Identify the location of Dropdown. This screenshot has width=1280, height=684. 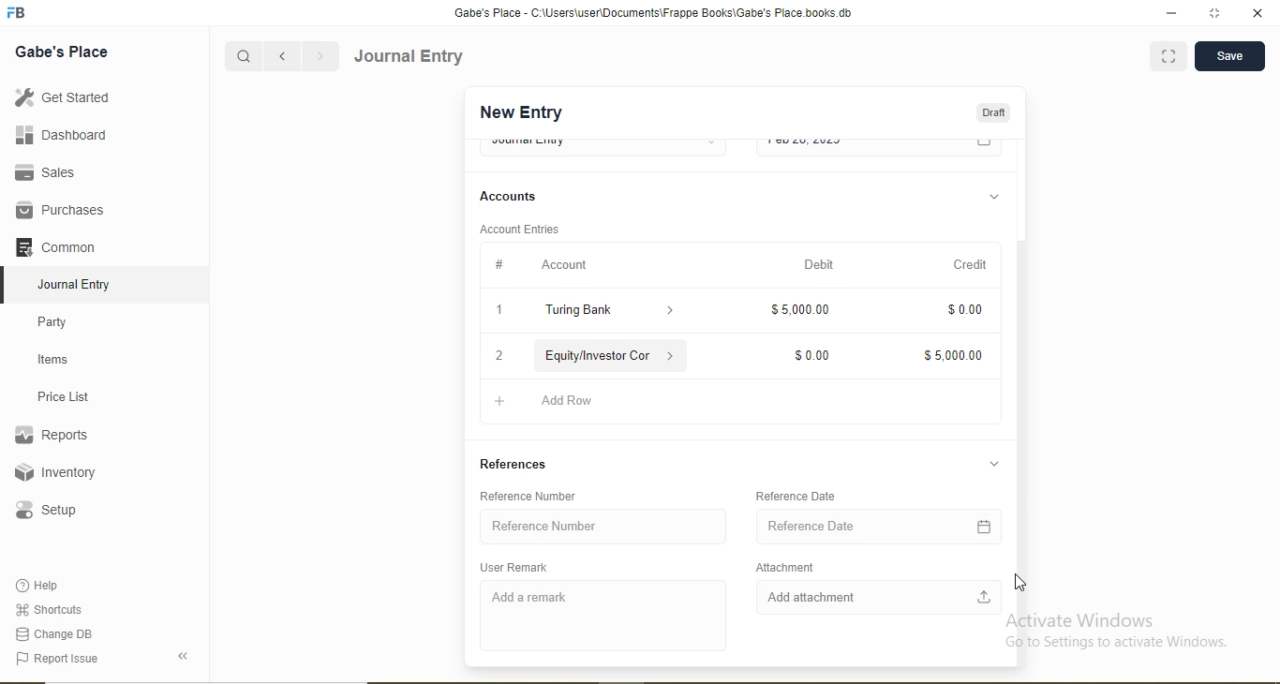
(671, 356).